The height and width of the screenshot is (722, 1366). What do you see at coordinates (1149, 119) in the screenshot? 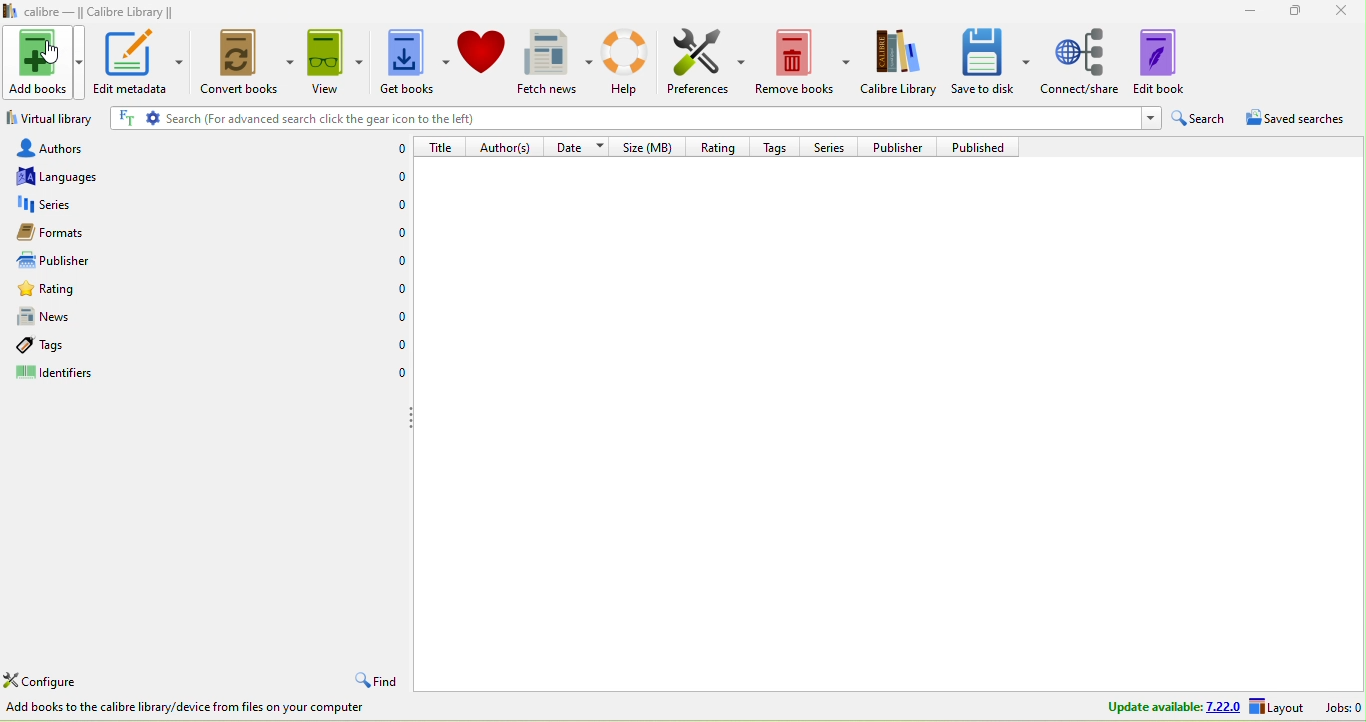
I see `Drop-down ` at bounding box center [1149, 119].